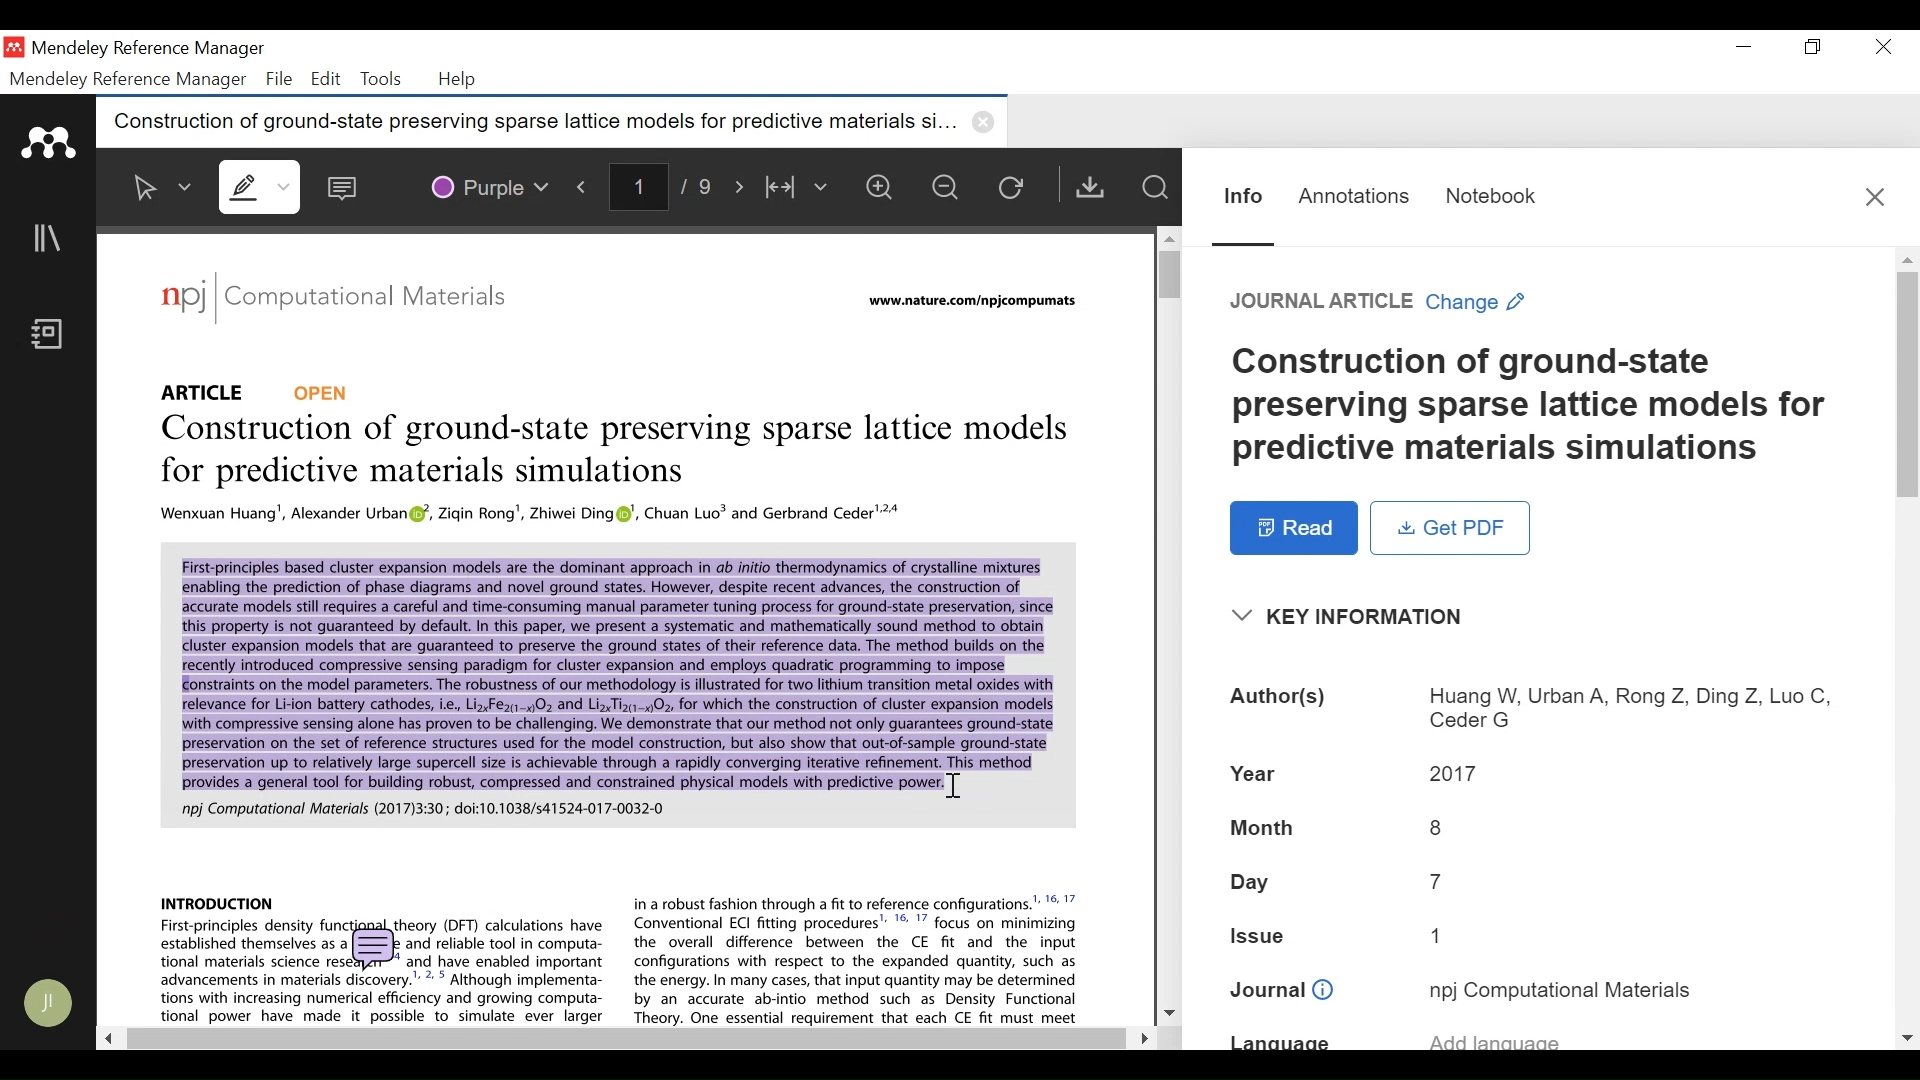 This screenshot has height=1080, width=1920. What do you see at coordinates (183, 296) in the screenshot?
I see `logo` at bounding box center [183, 296].